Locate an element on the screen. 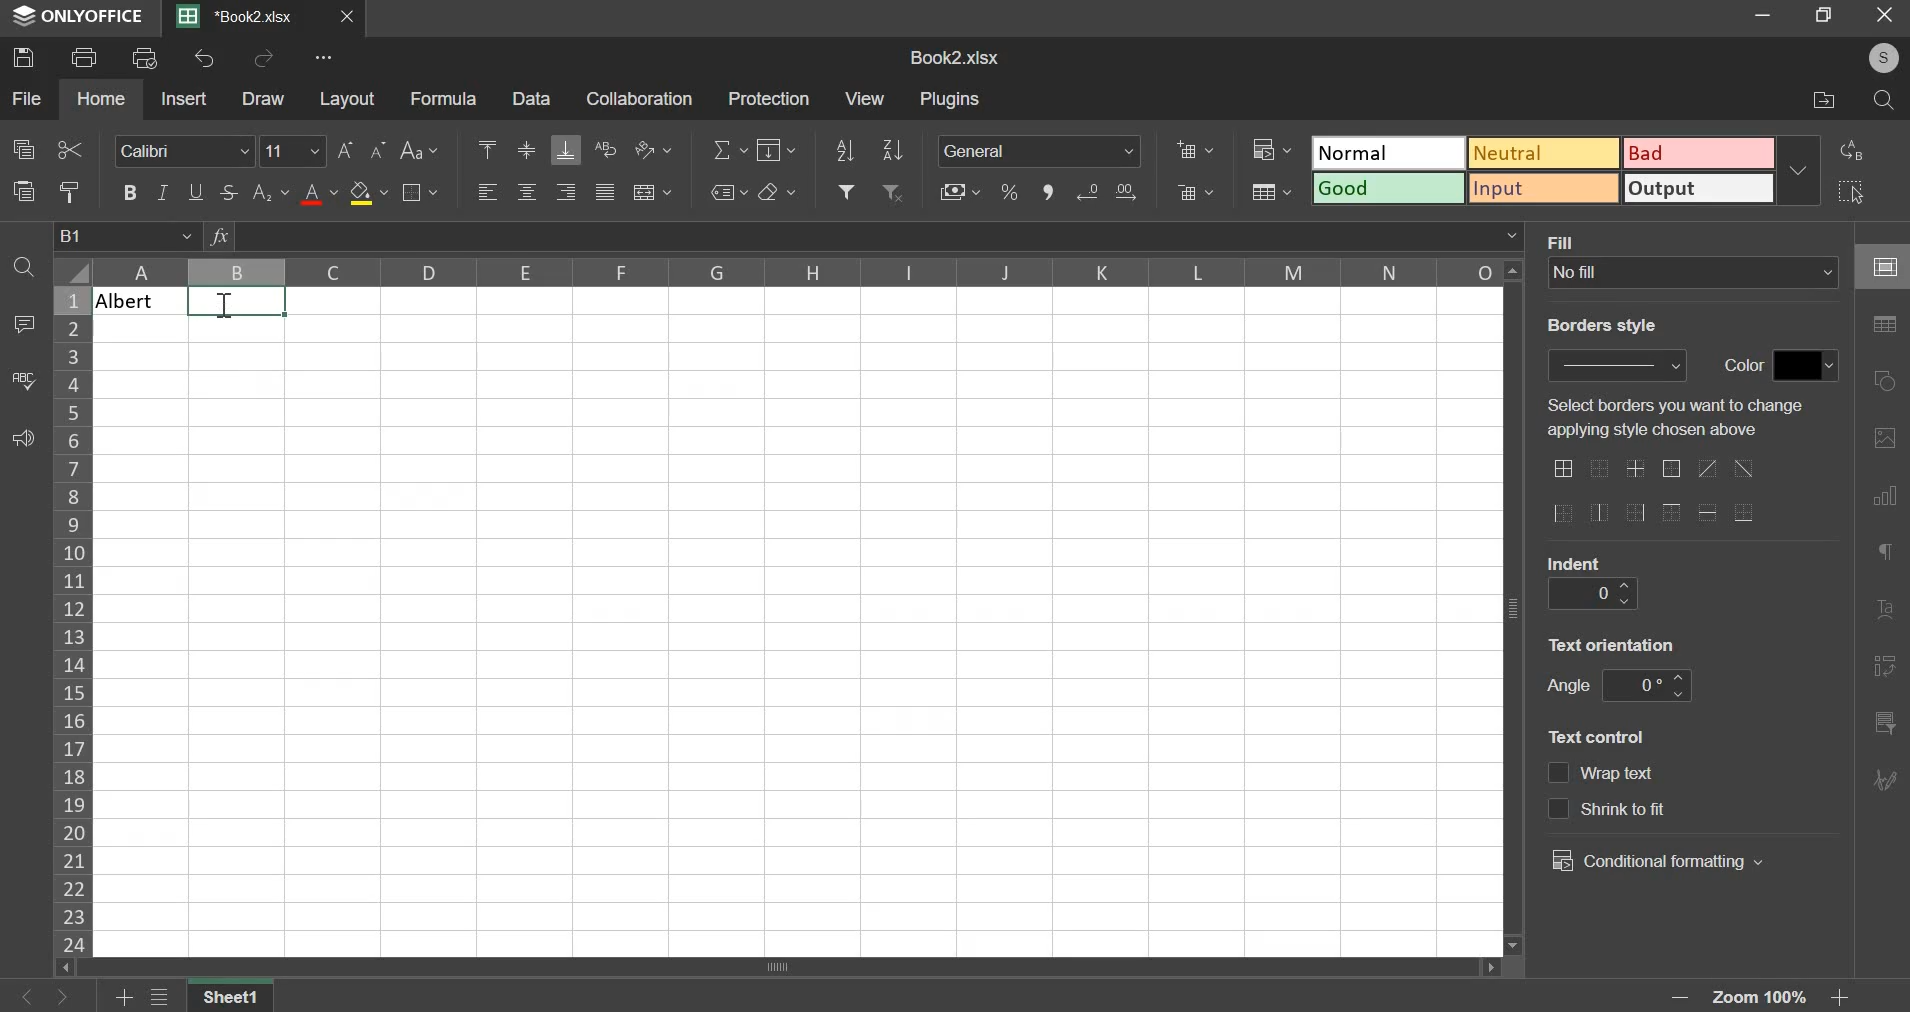 The image size is (1910, 1012). Sheet name is located at coordinates (233, 996).